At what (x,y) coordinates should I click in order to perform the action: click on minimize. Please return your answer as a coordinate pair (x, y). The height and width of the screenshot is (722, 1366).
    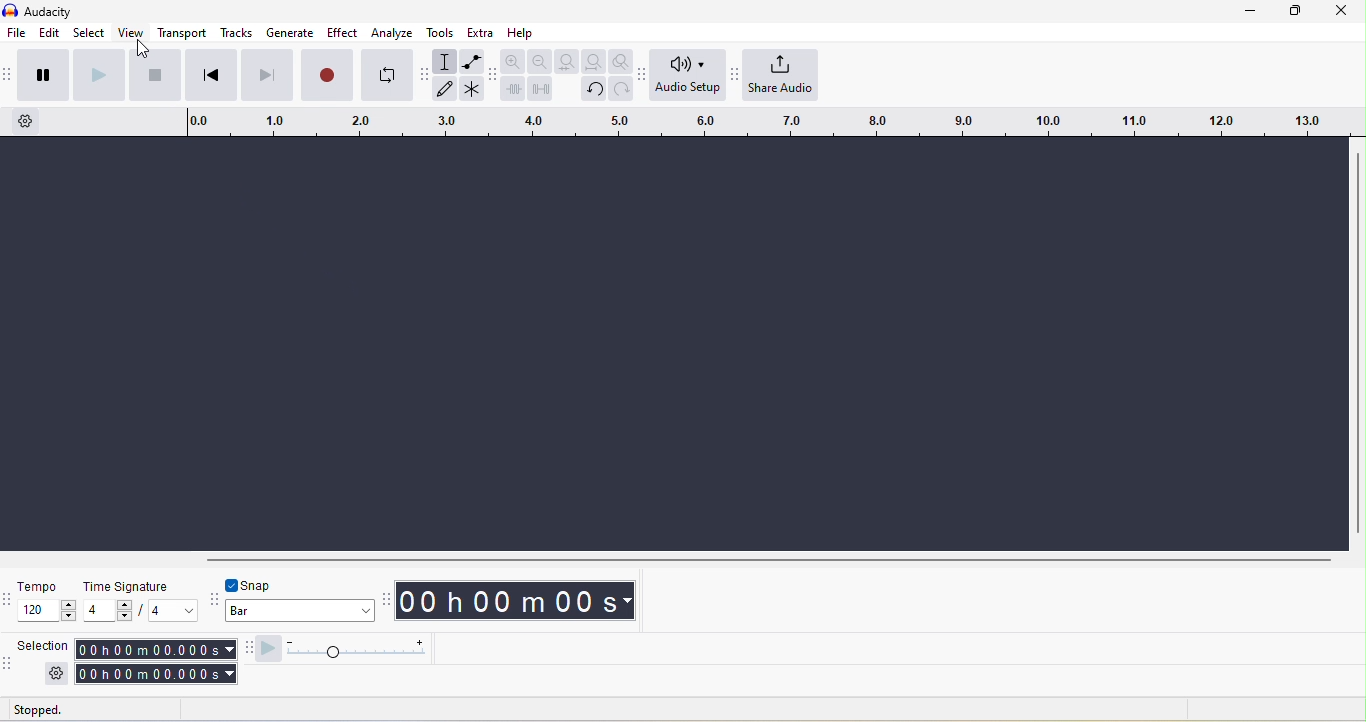
    Looking at the image, I should click on (1250, 11).